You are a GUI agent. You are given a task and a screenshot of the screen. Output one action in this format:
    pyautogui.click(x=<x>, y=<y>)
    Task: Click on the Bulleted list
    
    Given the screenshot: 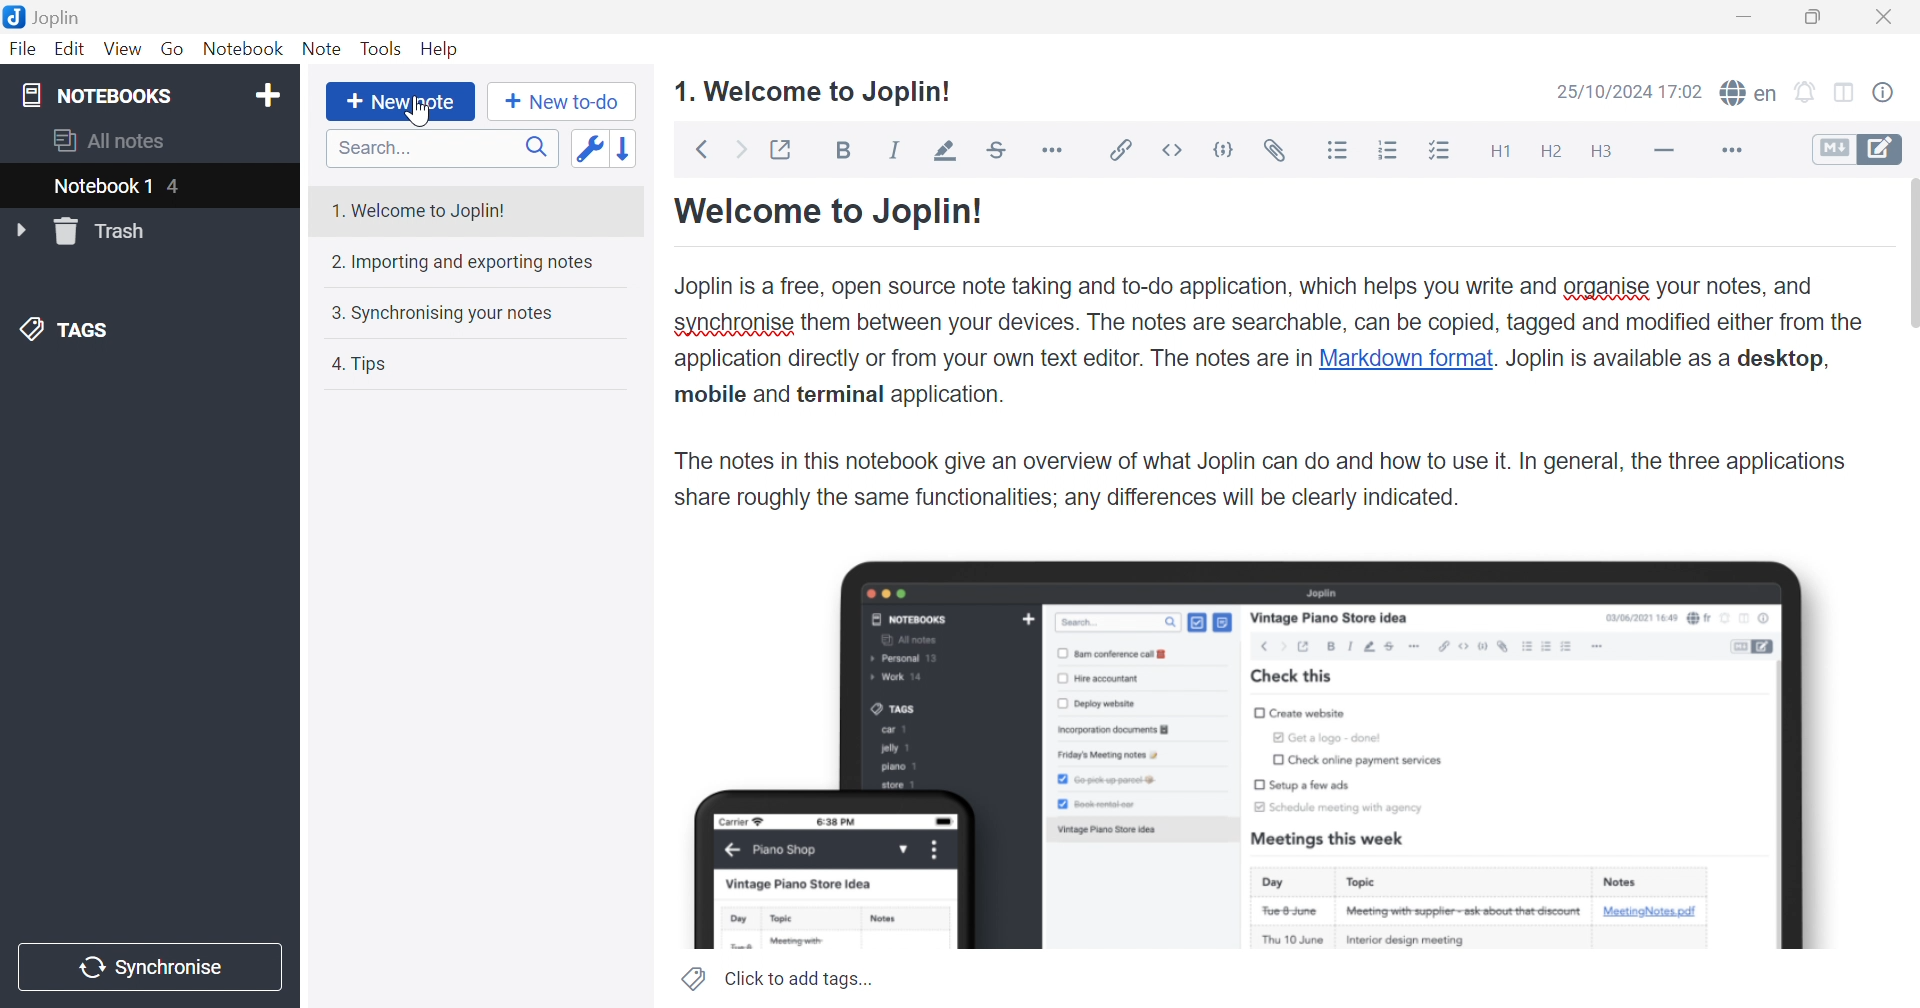 What is the action you would take?
    pyautogui.click(x=1341, y=151)
    